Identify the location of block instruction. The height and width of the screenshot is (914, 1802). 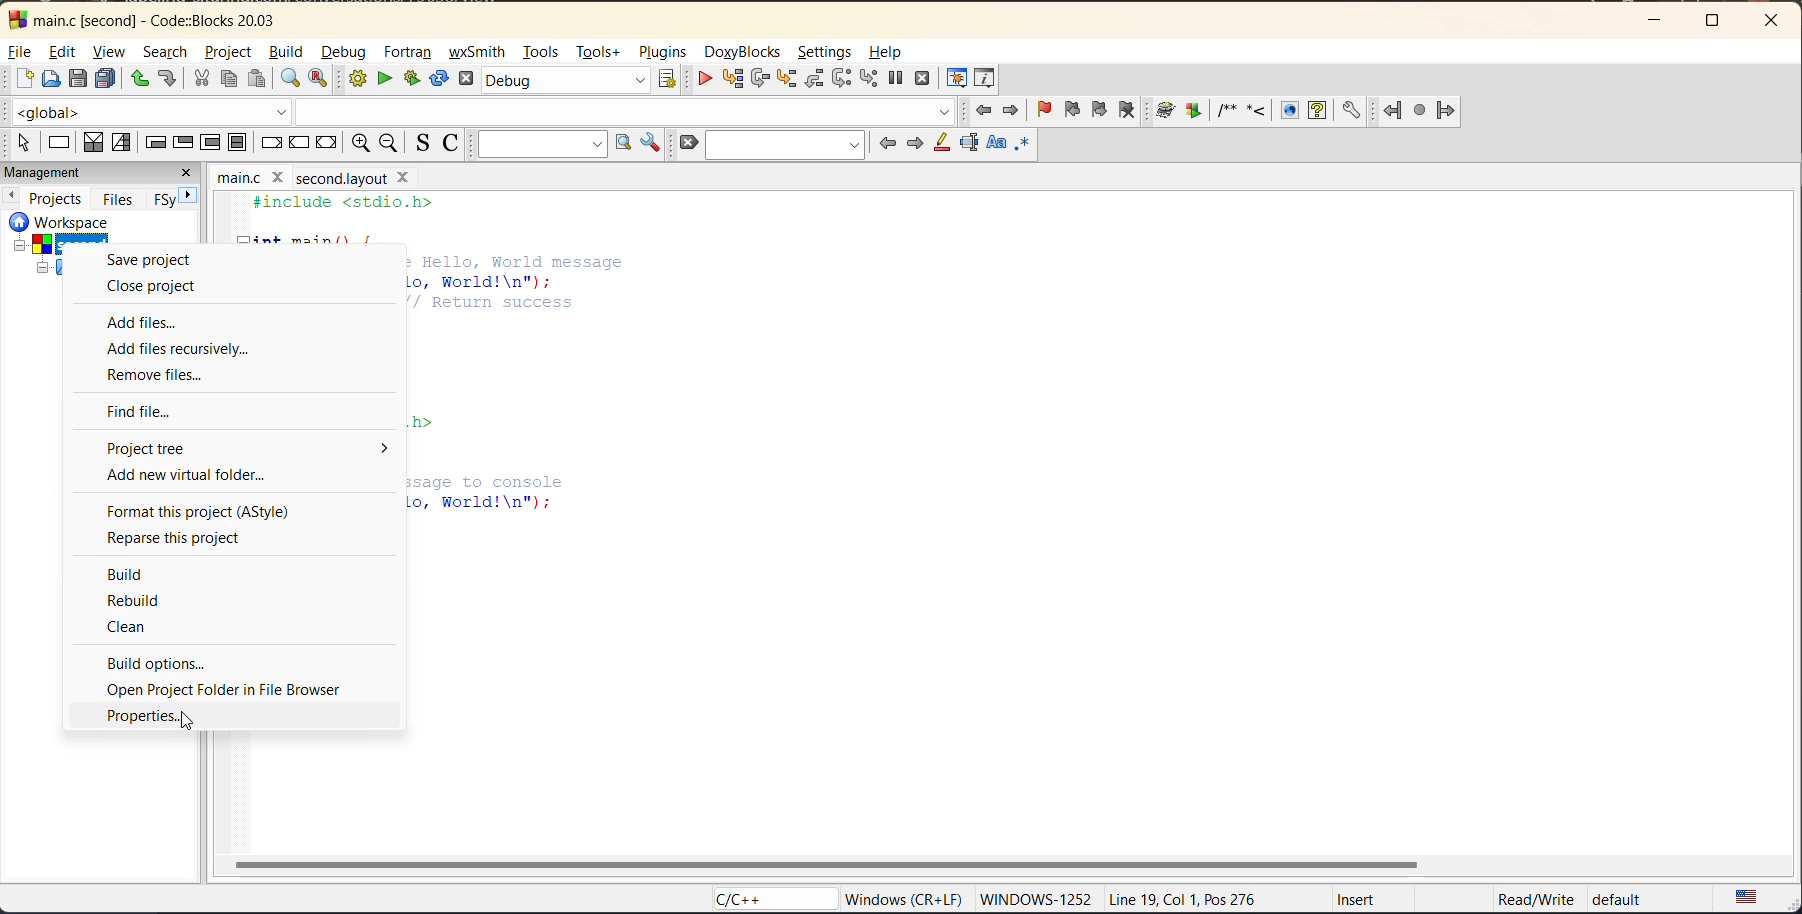
(239, 144).